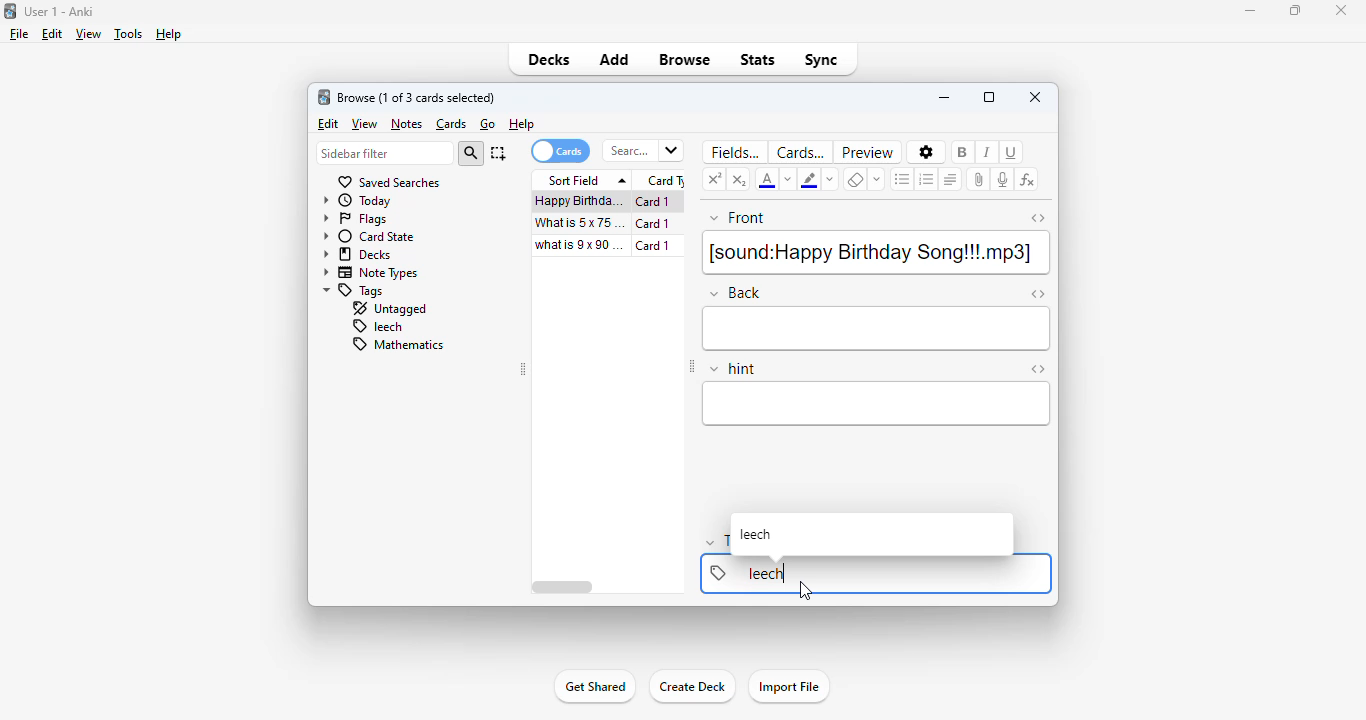  What do you see at coordinates (89, 34) in the screenshot?
I see `view` at bounding box center [89, 34].